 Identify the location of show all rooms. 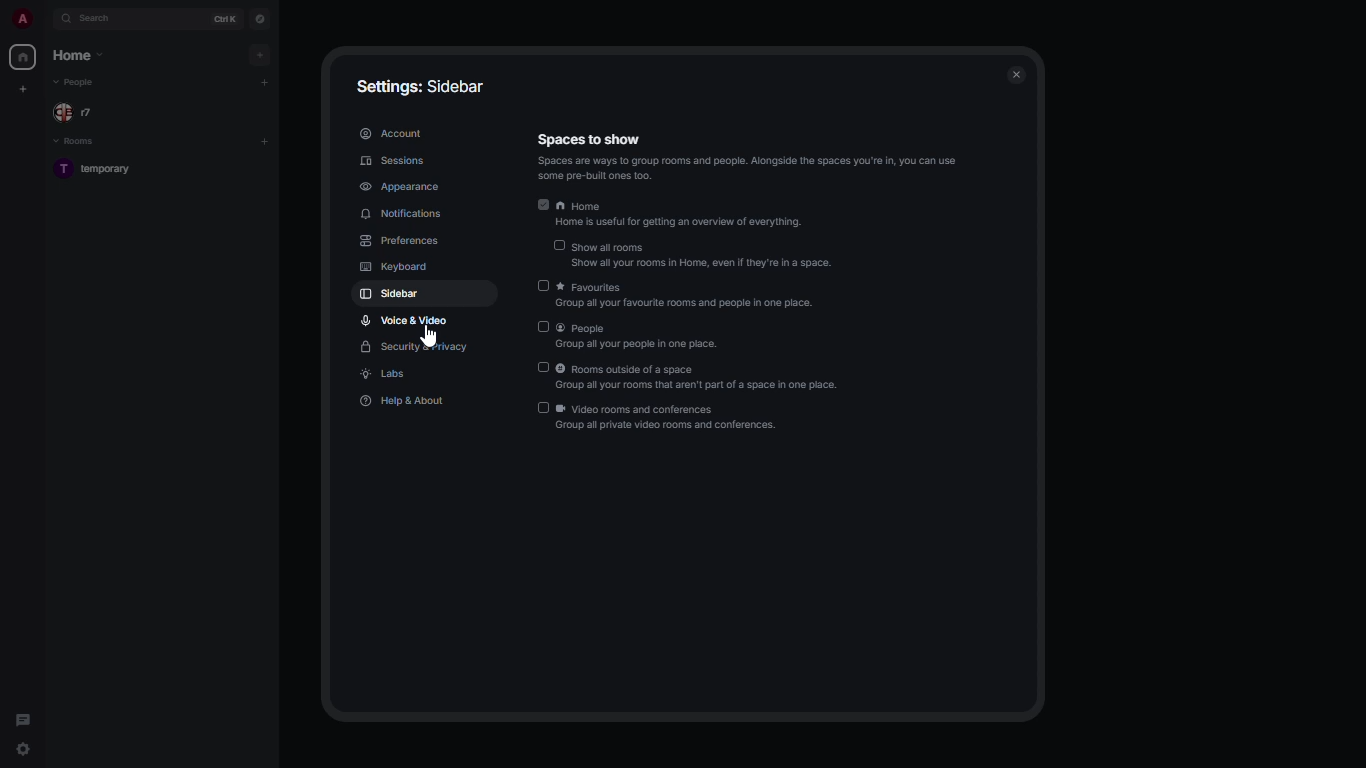
(704, 256).